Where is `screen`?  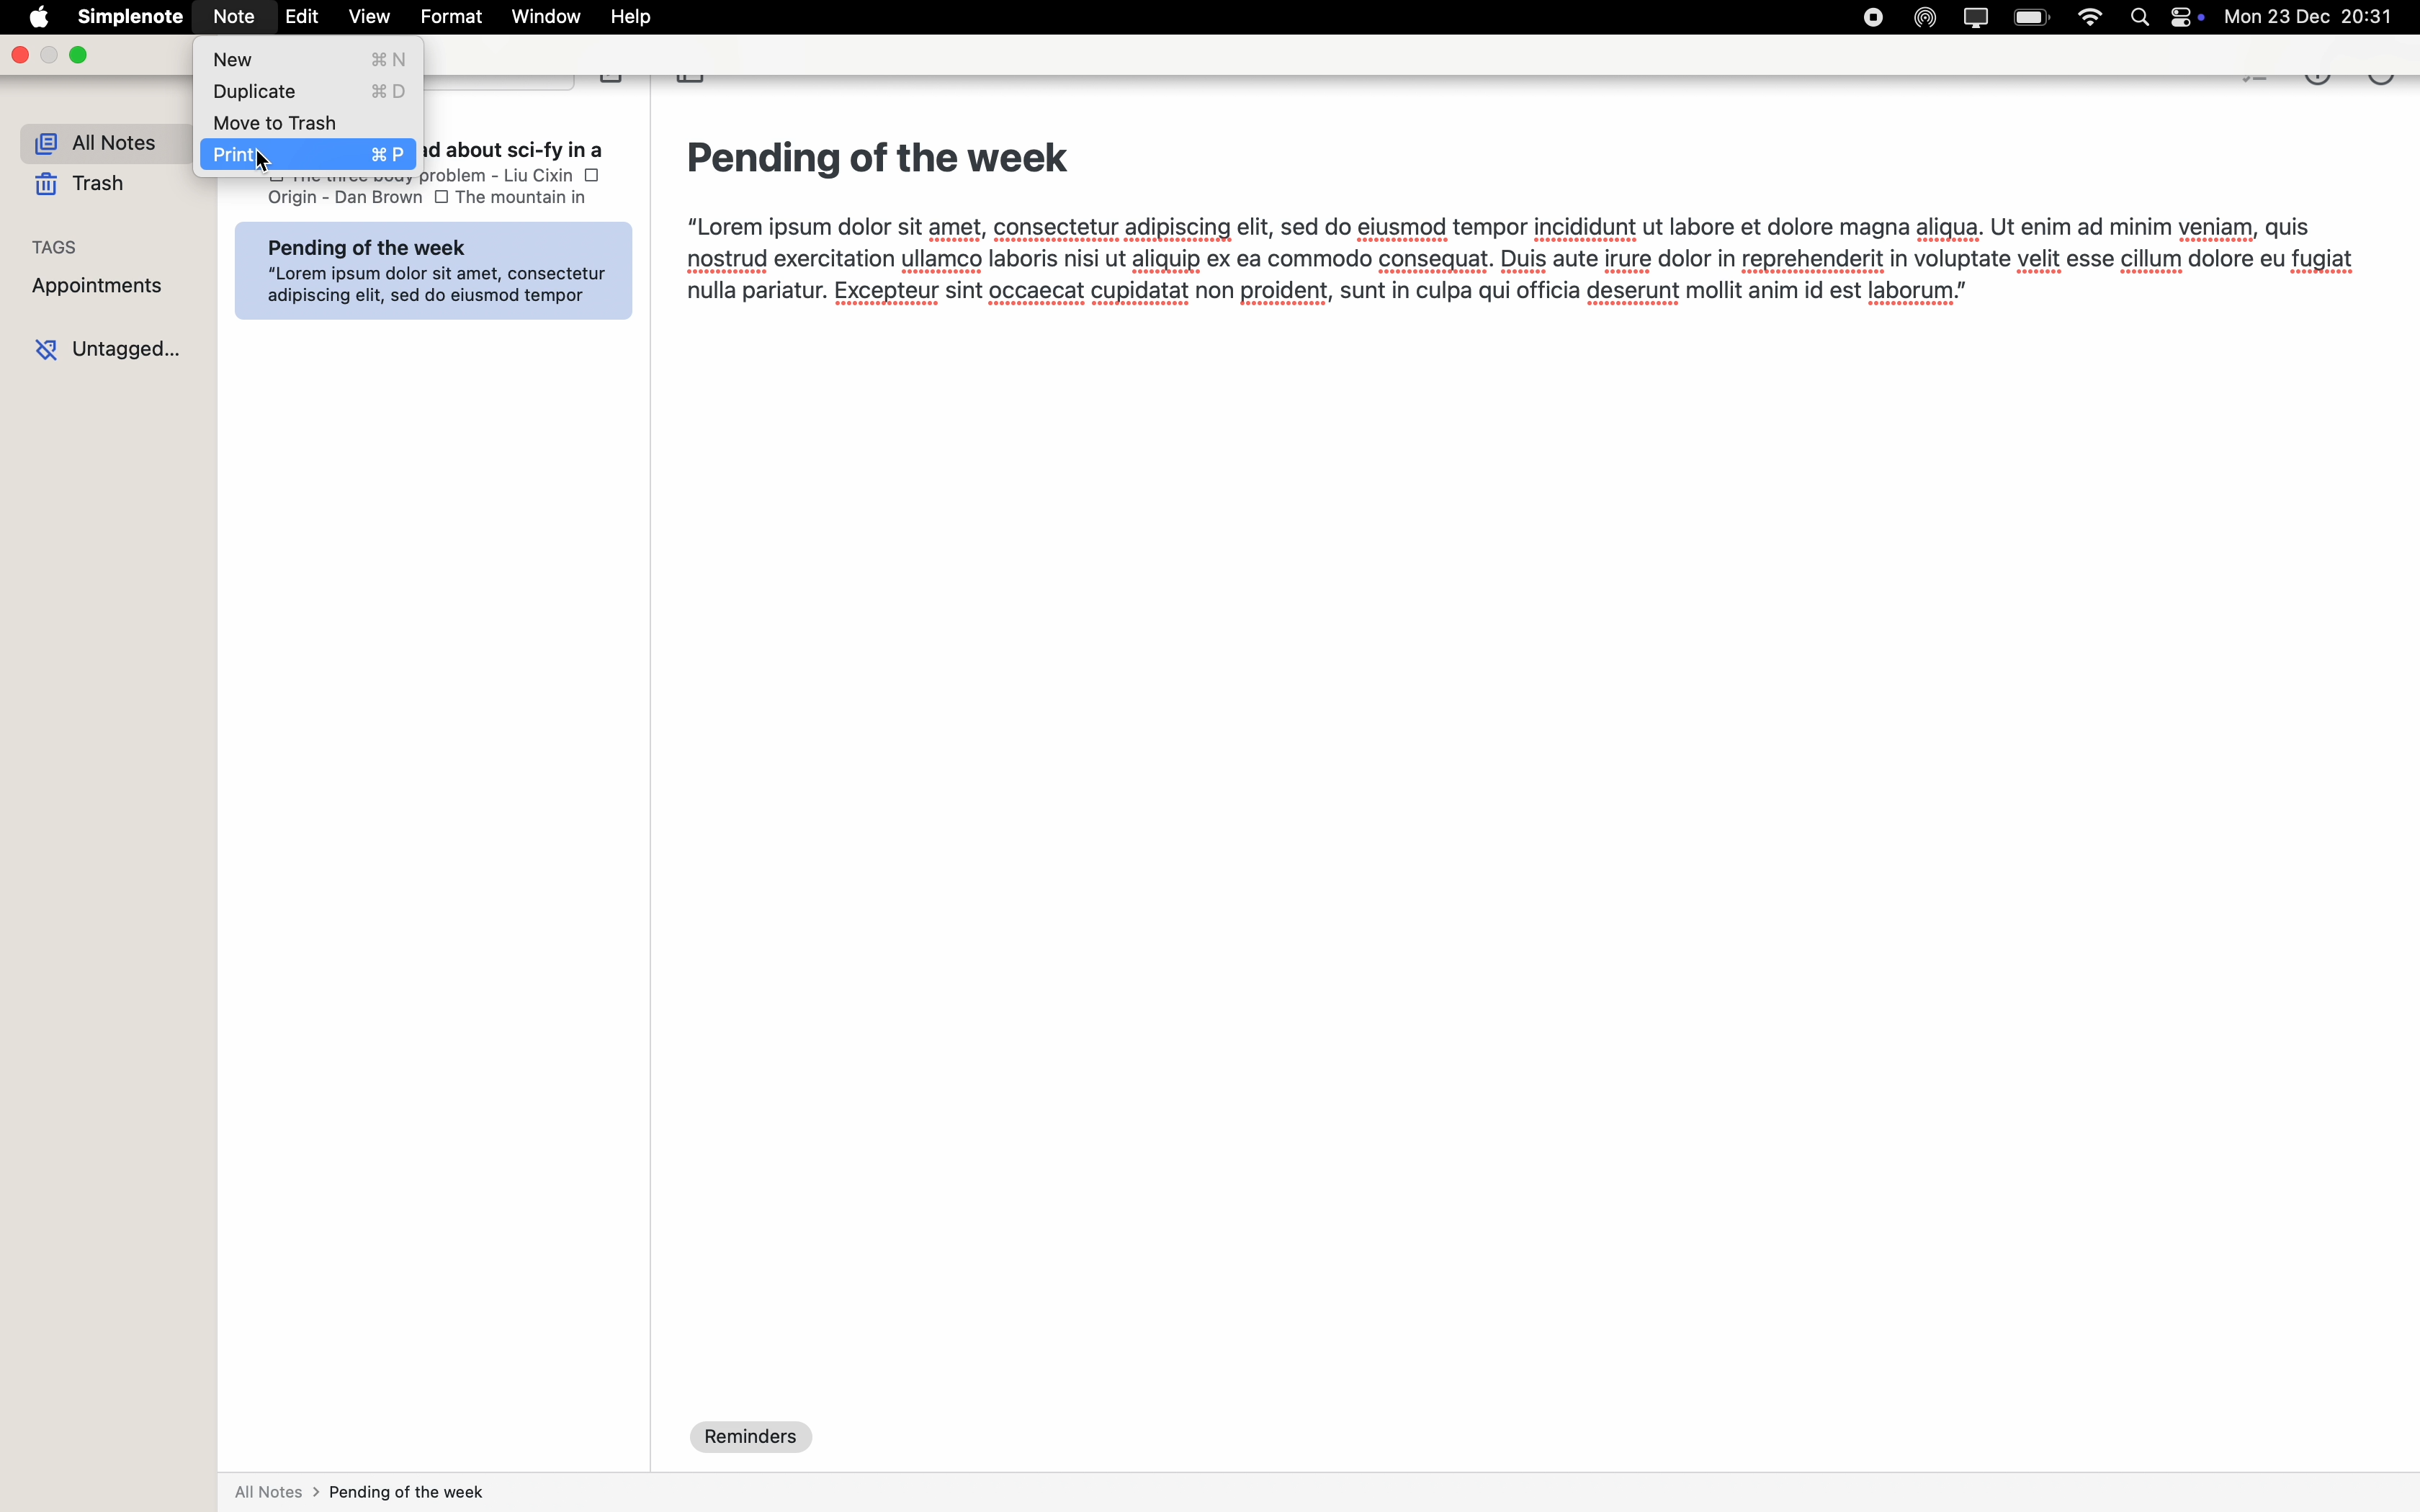 screen is located at coordinates (1976, 17).